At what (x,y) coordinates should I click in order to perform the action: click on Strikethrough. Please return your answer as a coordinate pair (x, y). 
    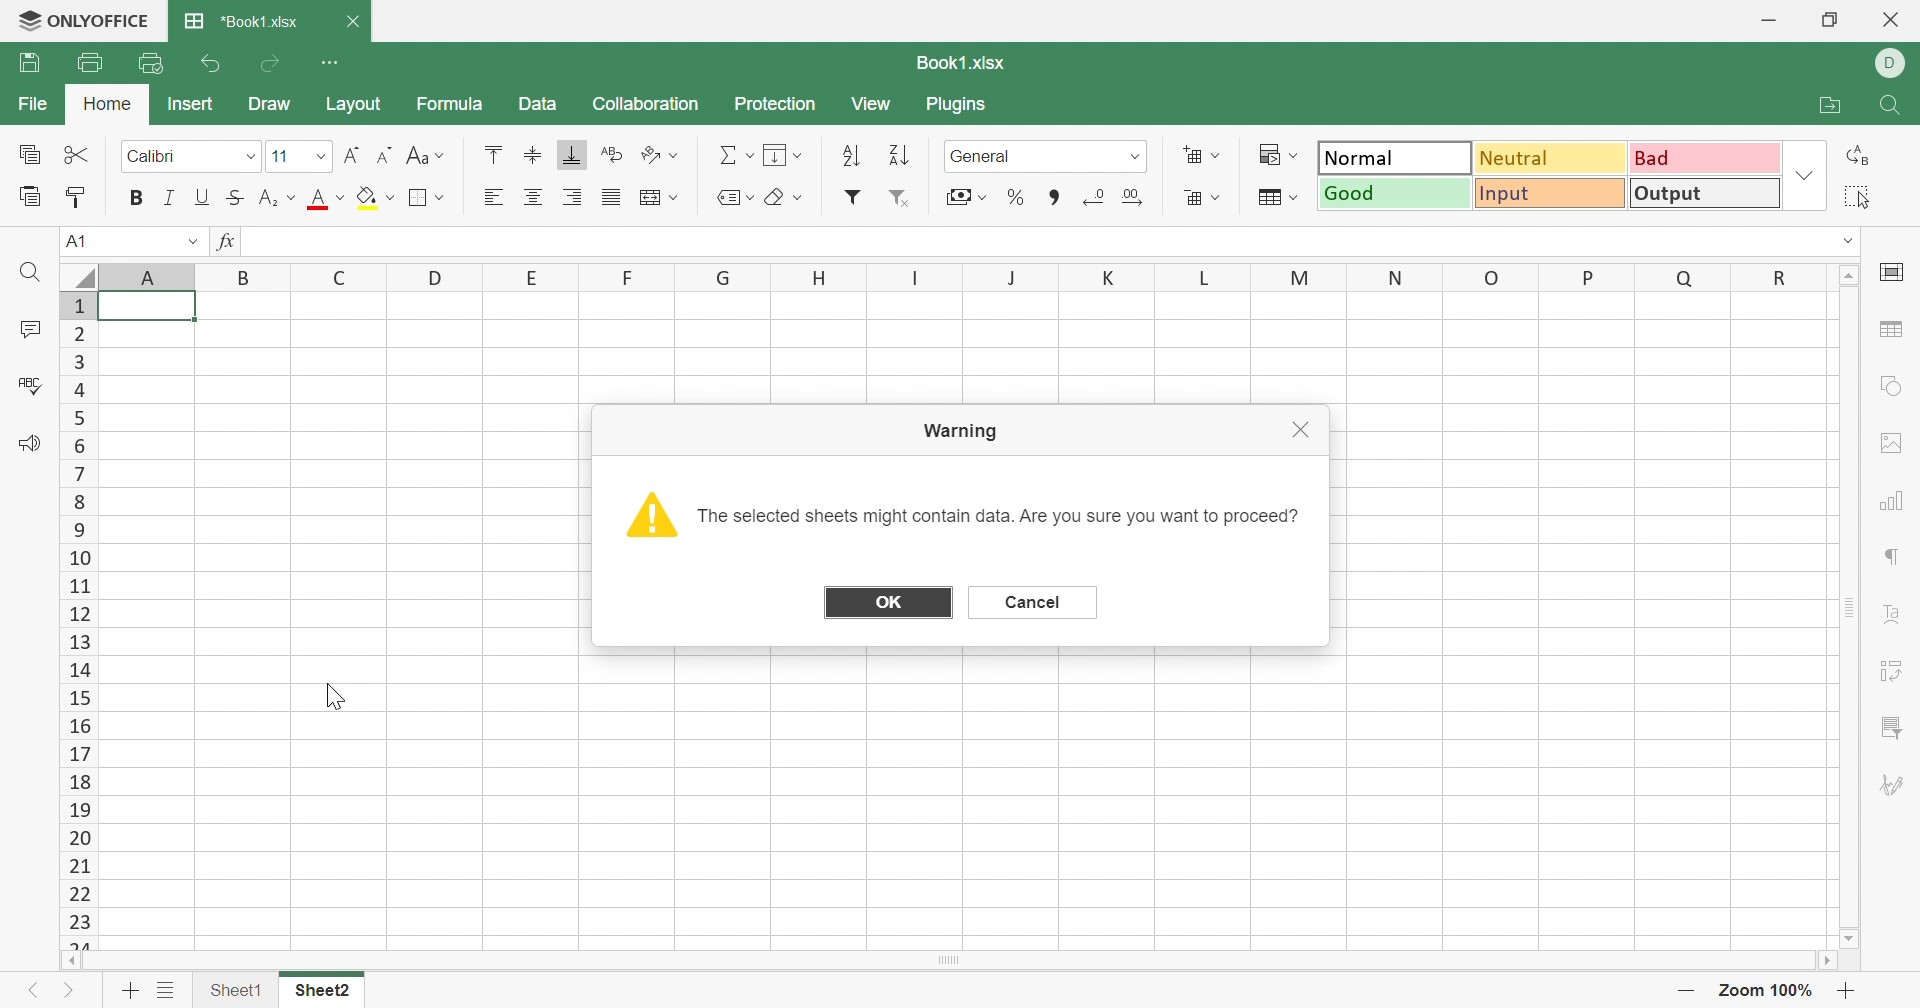
    Looking at the image, I should click on (232, 198).